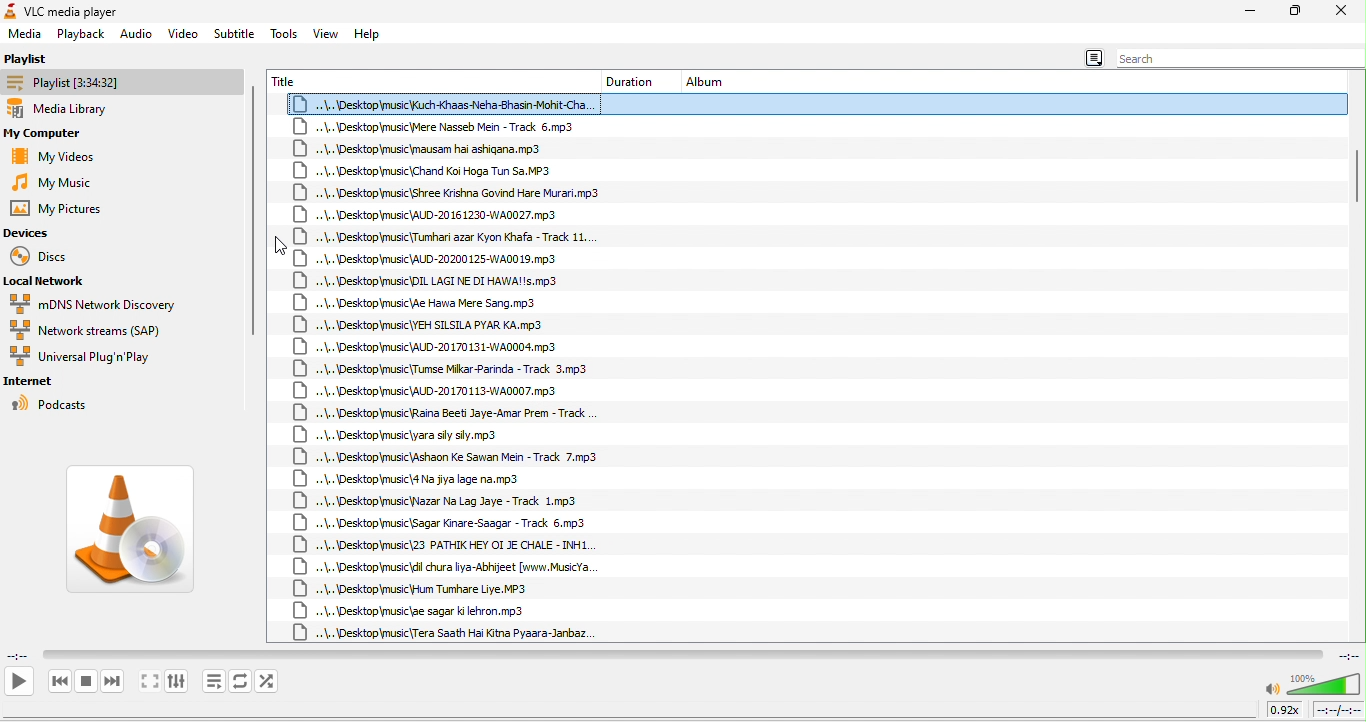 This screenshot has width=1366, height=722. Describe the element at coordinates (1250, 11) in the screenshot. I see `minimize` at that location.